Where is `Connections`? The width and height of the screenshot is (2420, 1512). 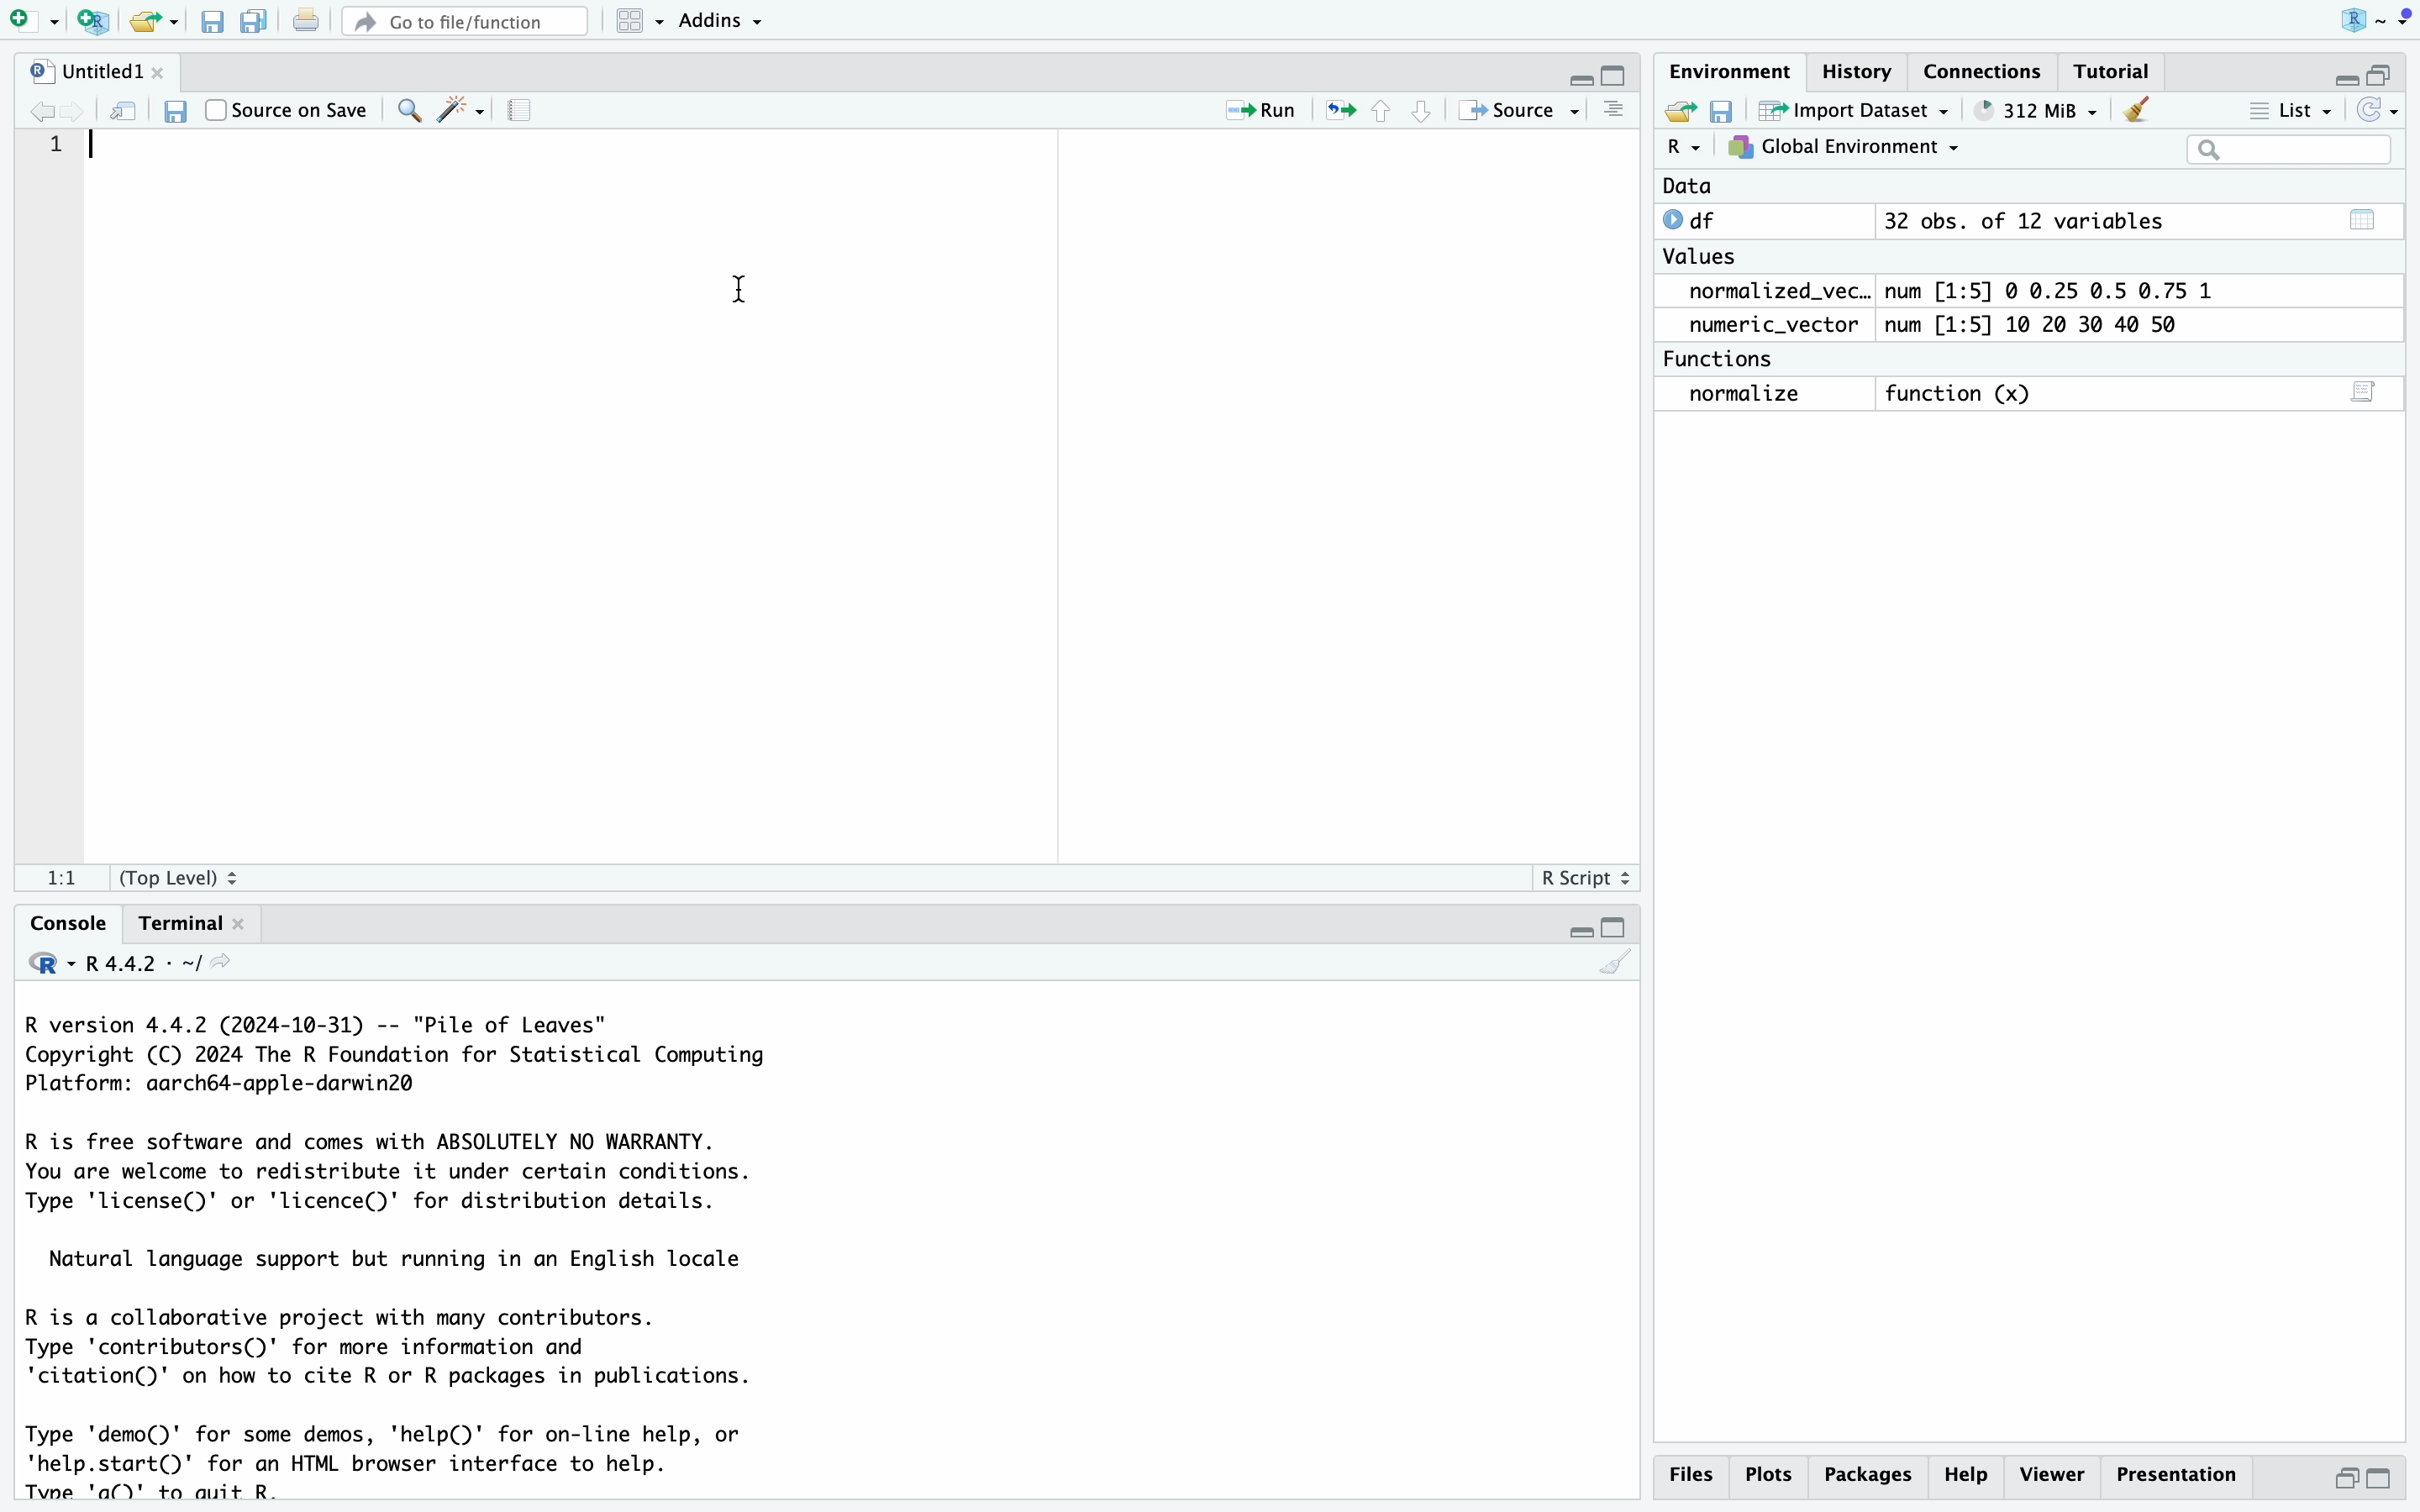 Connections is located at coordinates (1990, 69).